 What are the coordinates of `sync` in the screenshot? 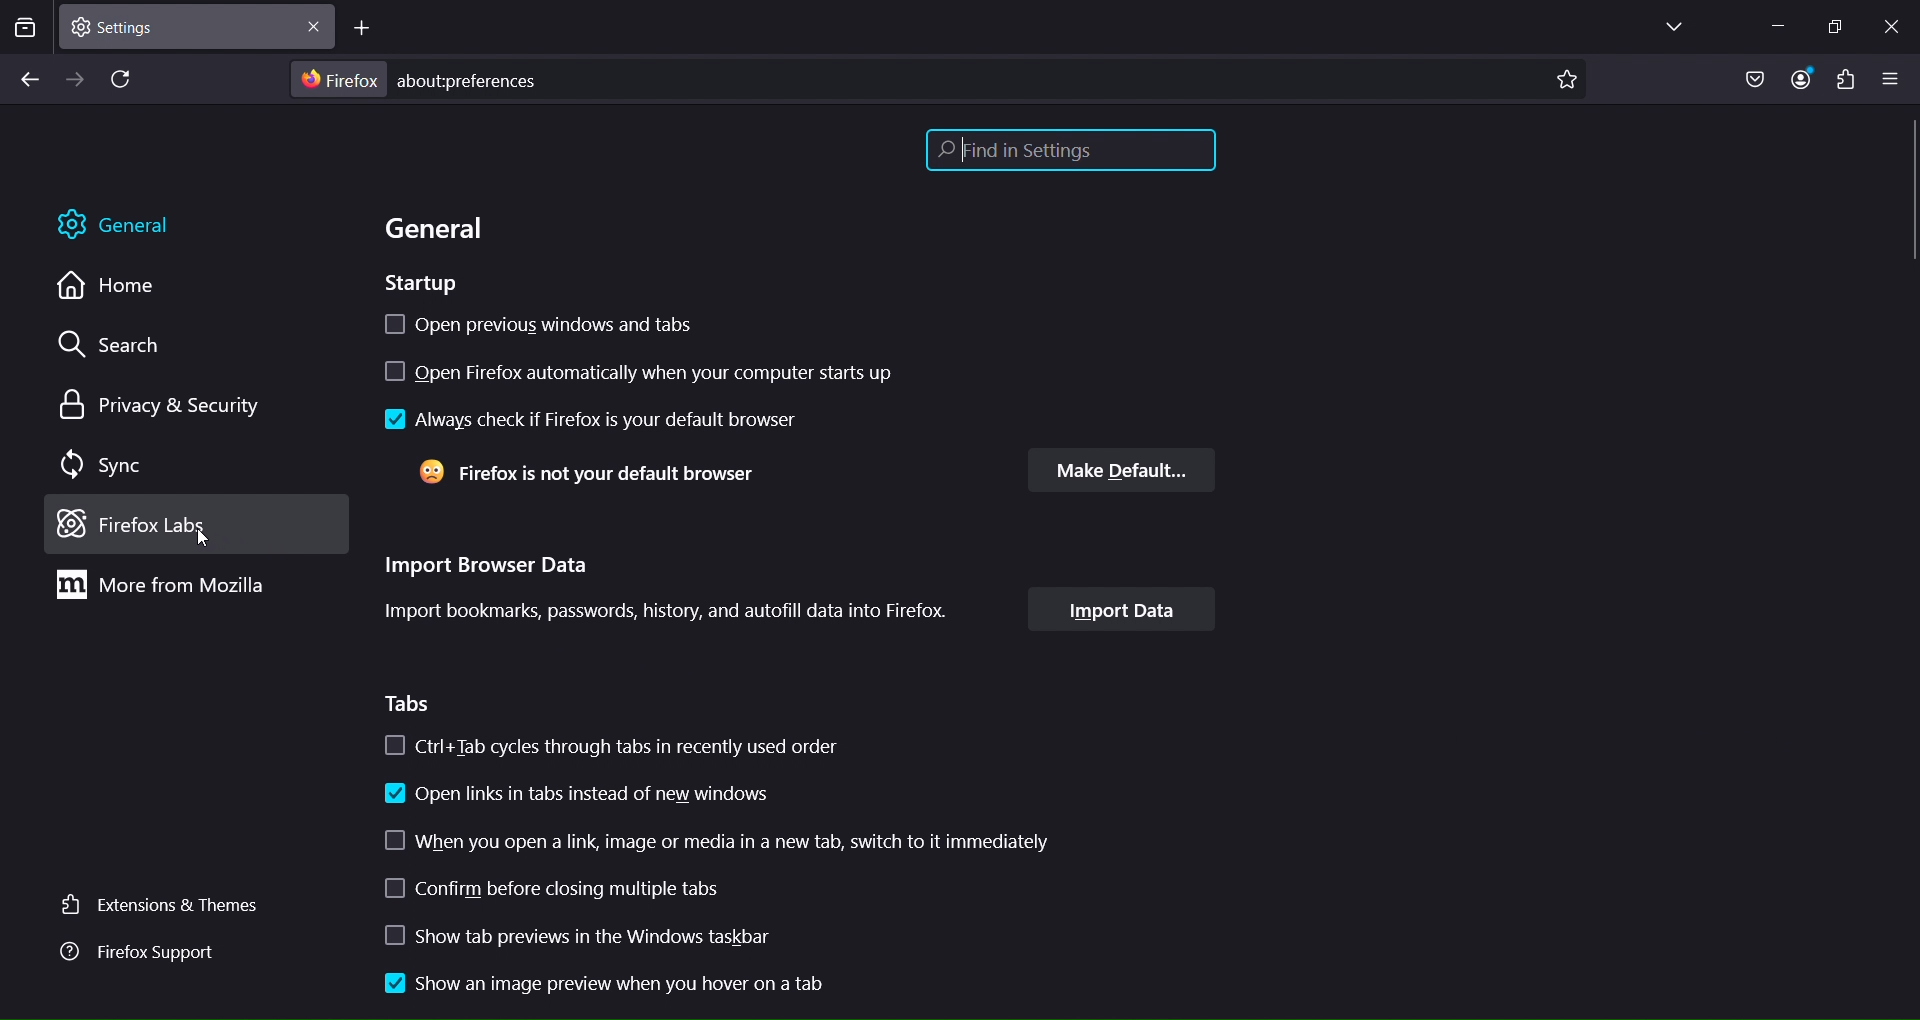 It's located at (100, 462).